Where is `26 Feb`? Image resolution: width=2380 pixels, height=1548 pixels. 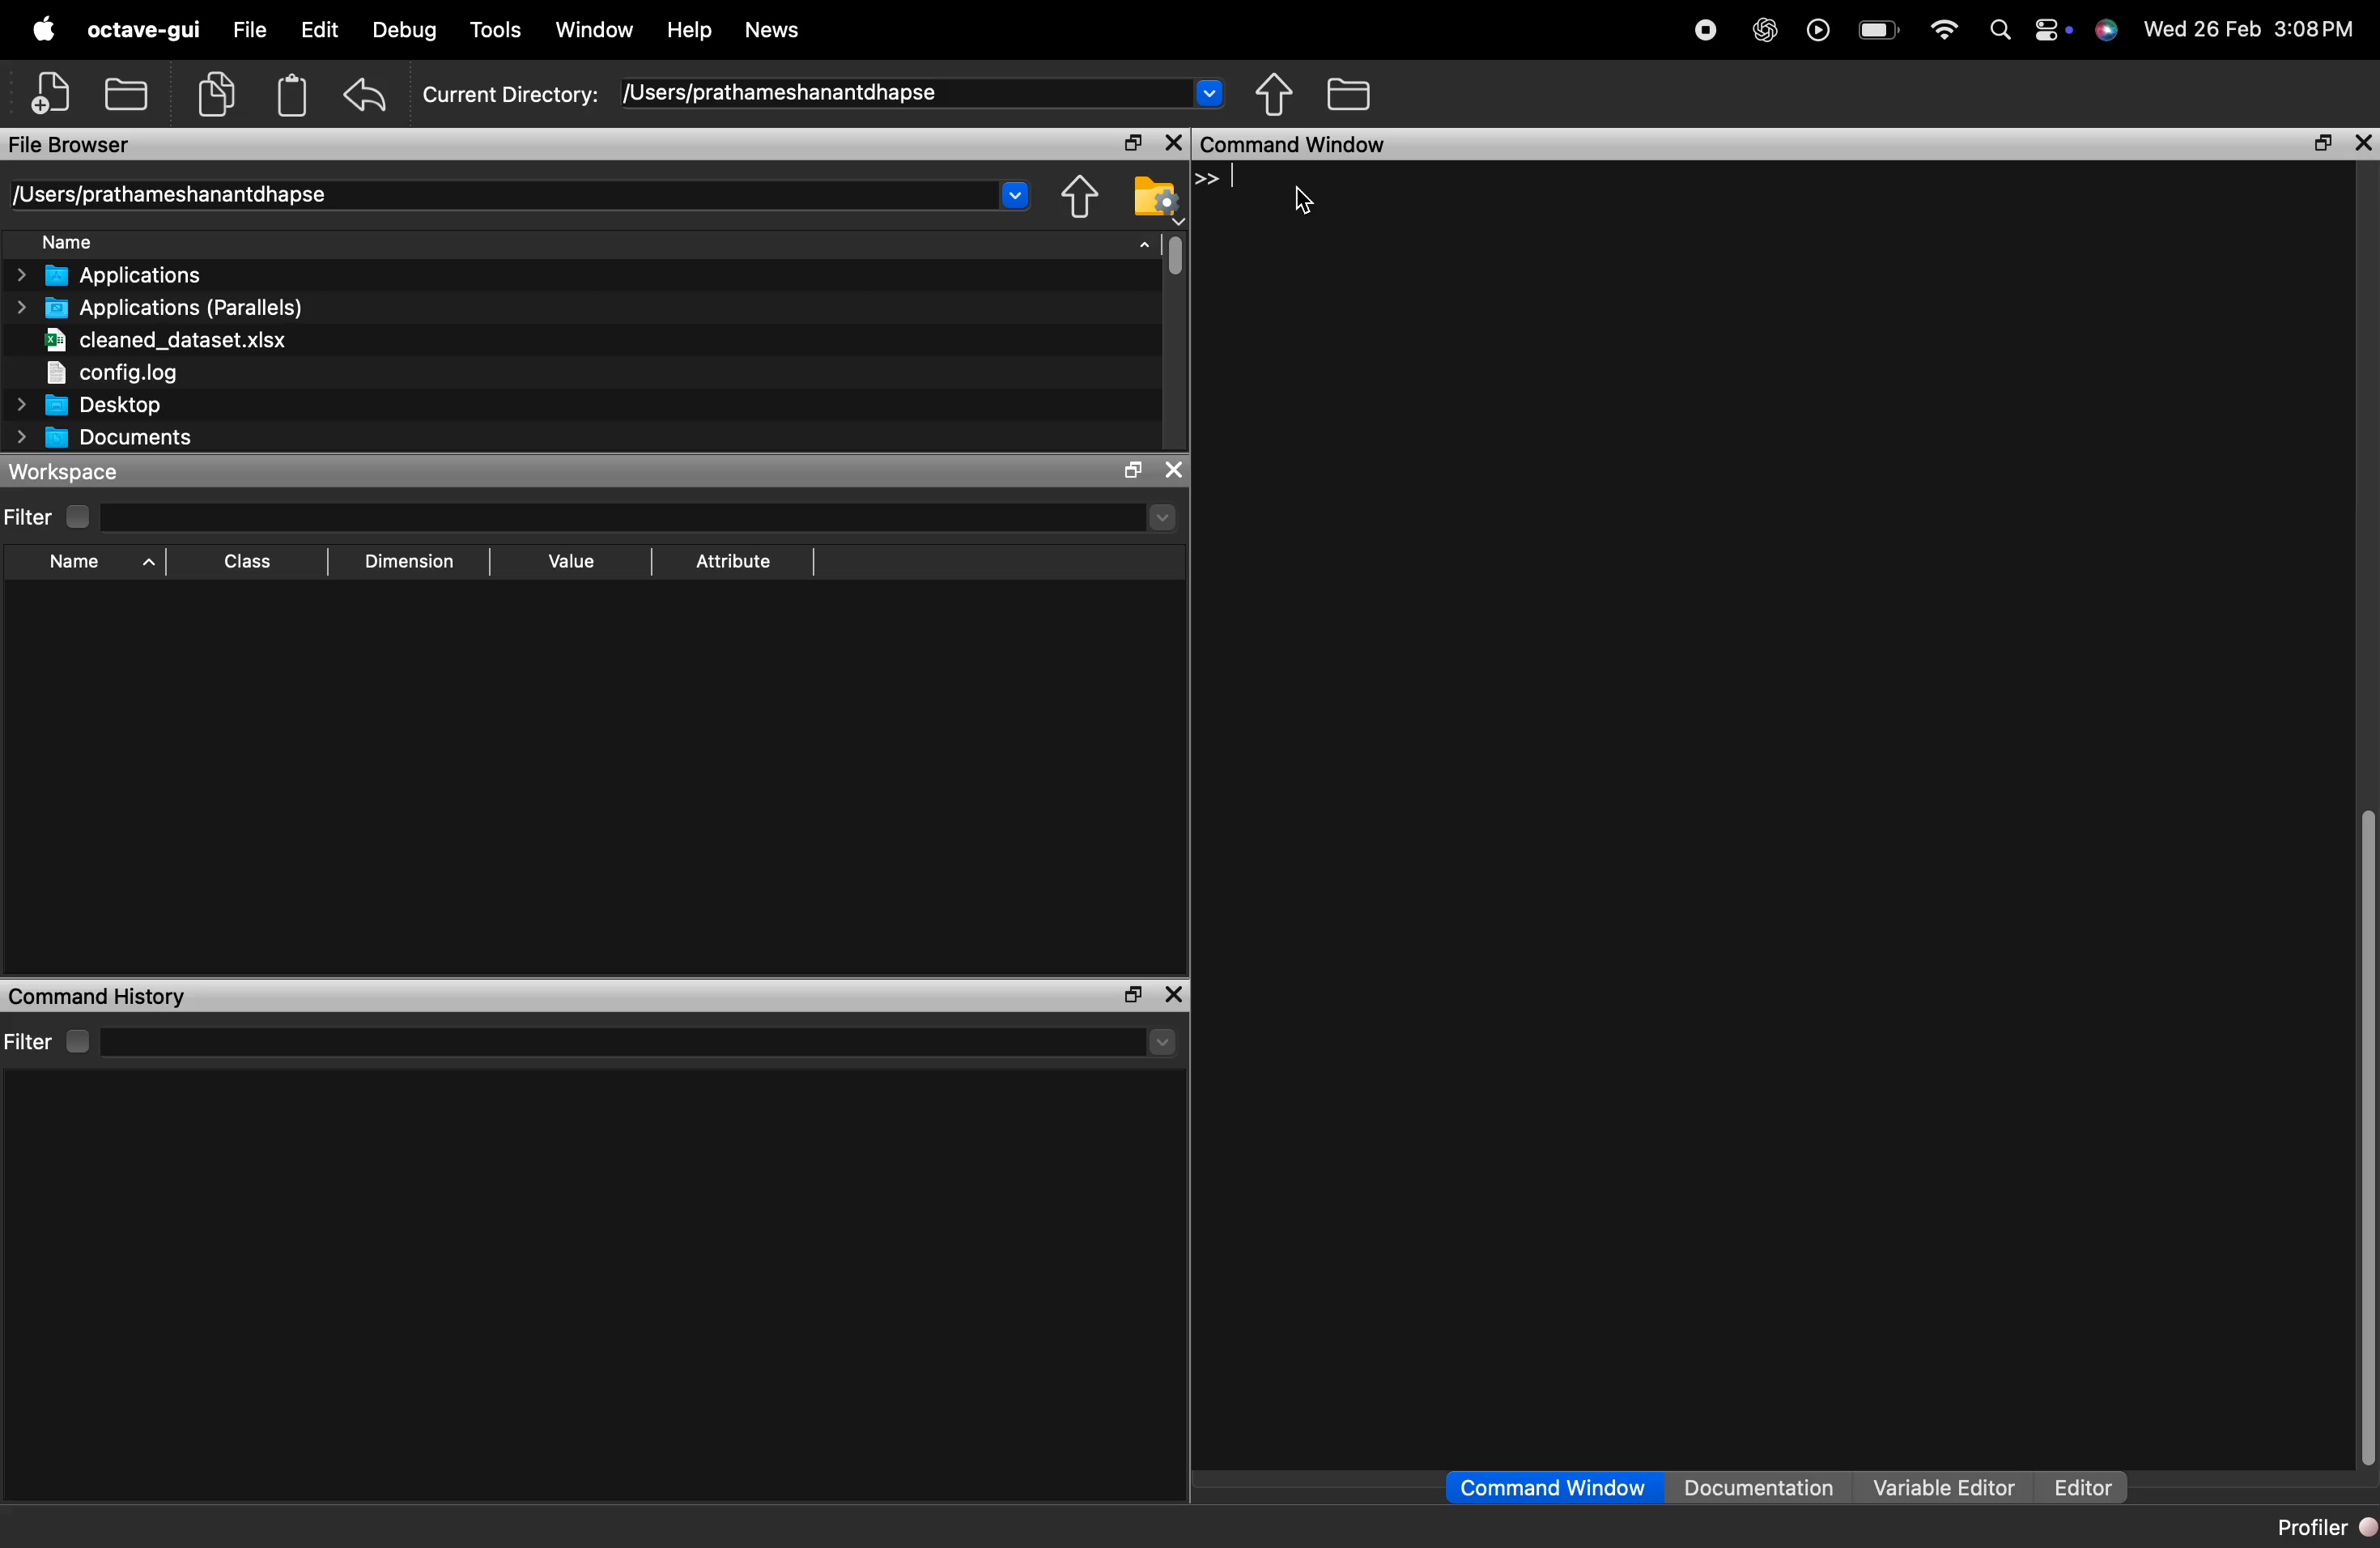
26 Feb is located at coordinates (2227, 28).